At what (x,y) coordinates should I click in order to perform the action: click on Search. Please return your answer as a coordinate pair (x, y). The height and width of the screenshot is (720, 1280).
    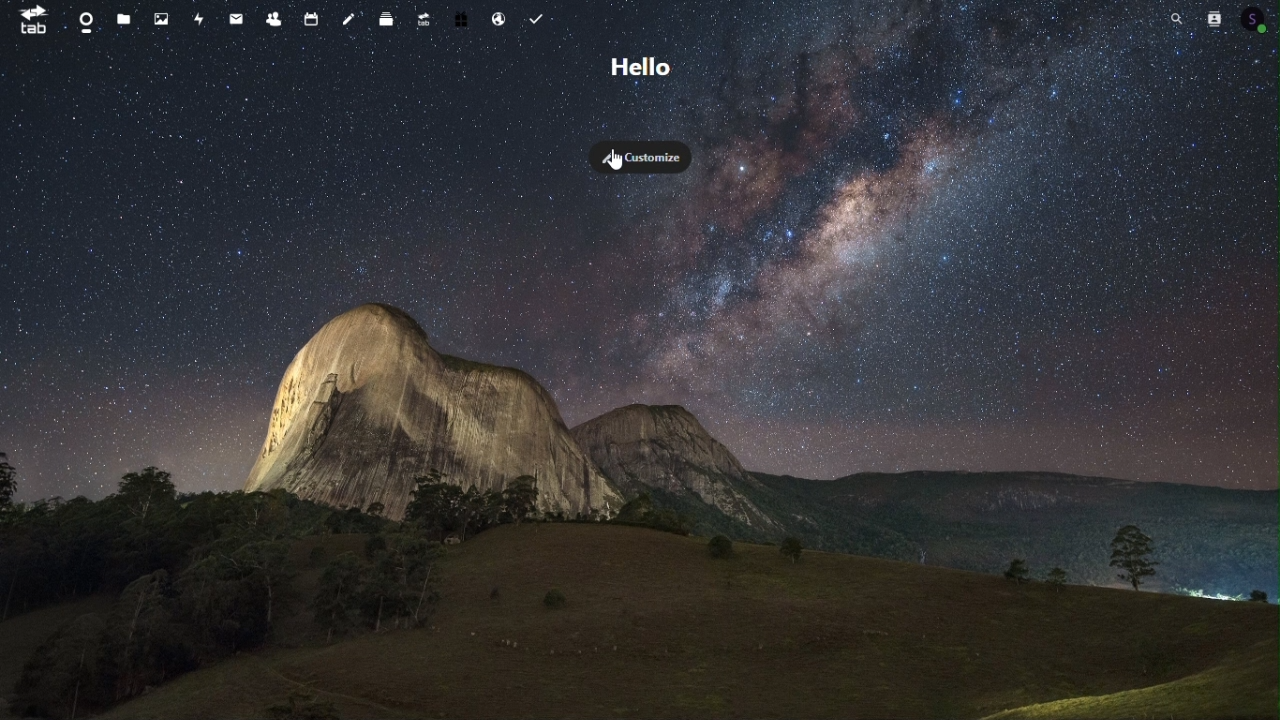
    Looking at the image, I should click on (1170, 17).